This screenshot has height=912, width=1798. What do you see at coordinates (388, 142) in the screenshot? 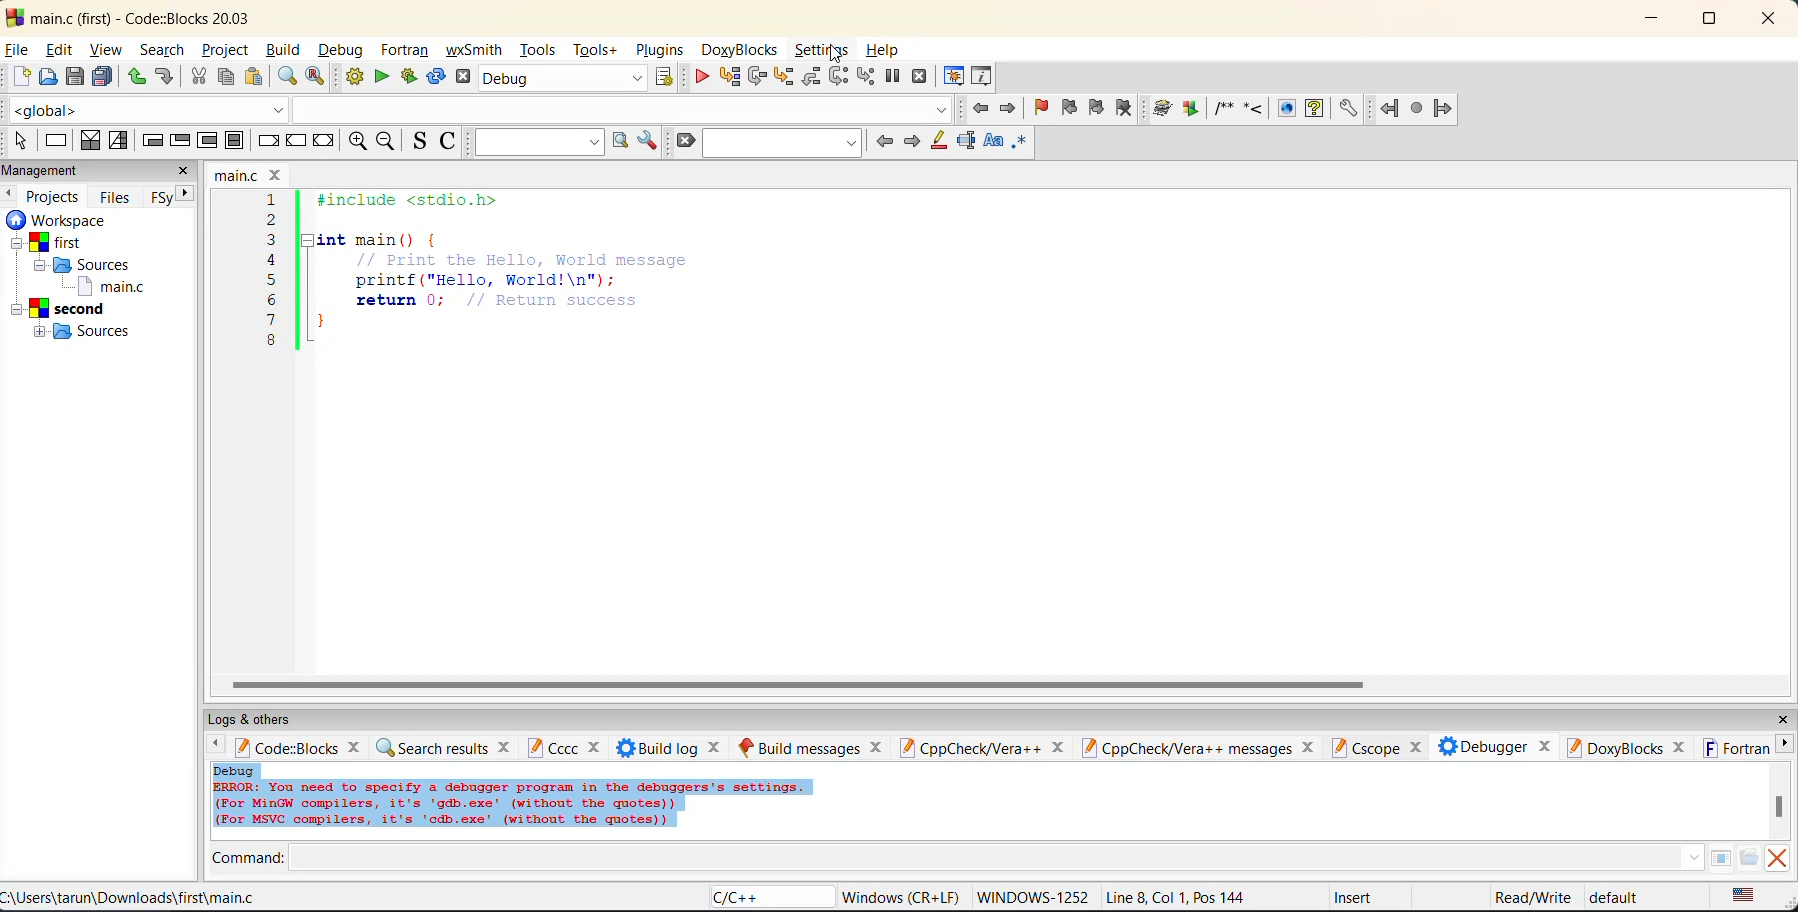
I see `zoom out` at bounding box center [388, 142].